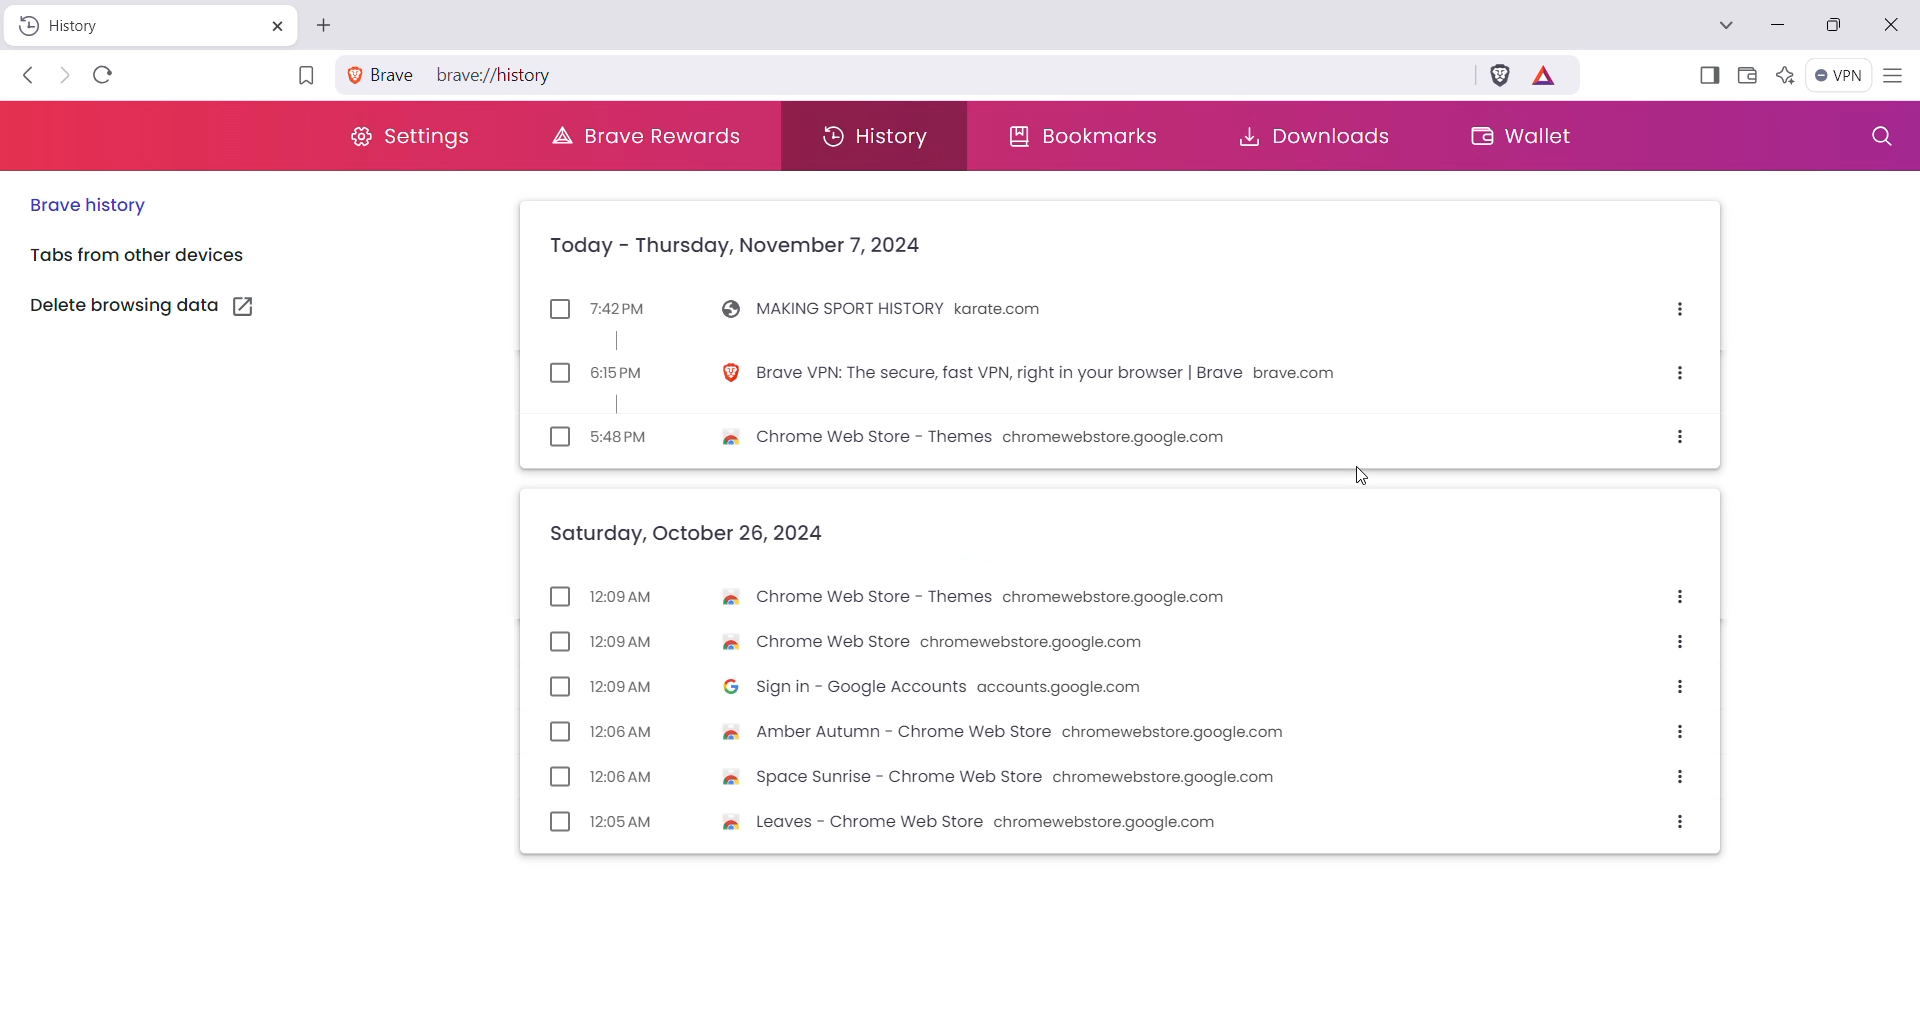 This screenshot has height=1018, width=1920. Describe the element at coordinates (983, 594) in the screenshot. I see `Chrome Web Store - Themes chromewebstore.google.com` at that location.